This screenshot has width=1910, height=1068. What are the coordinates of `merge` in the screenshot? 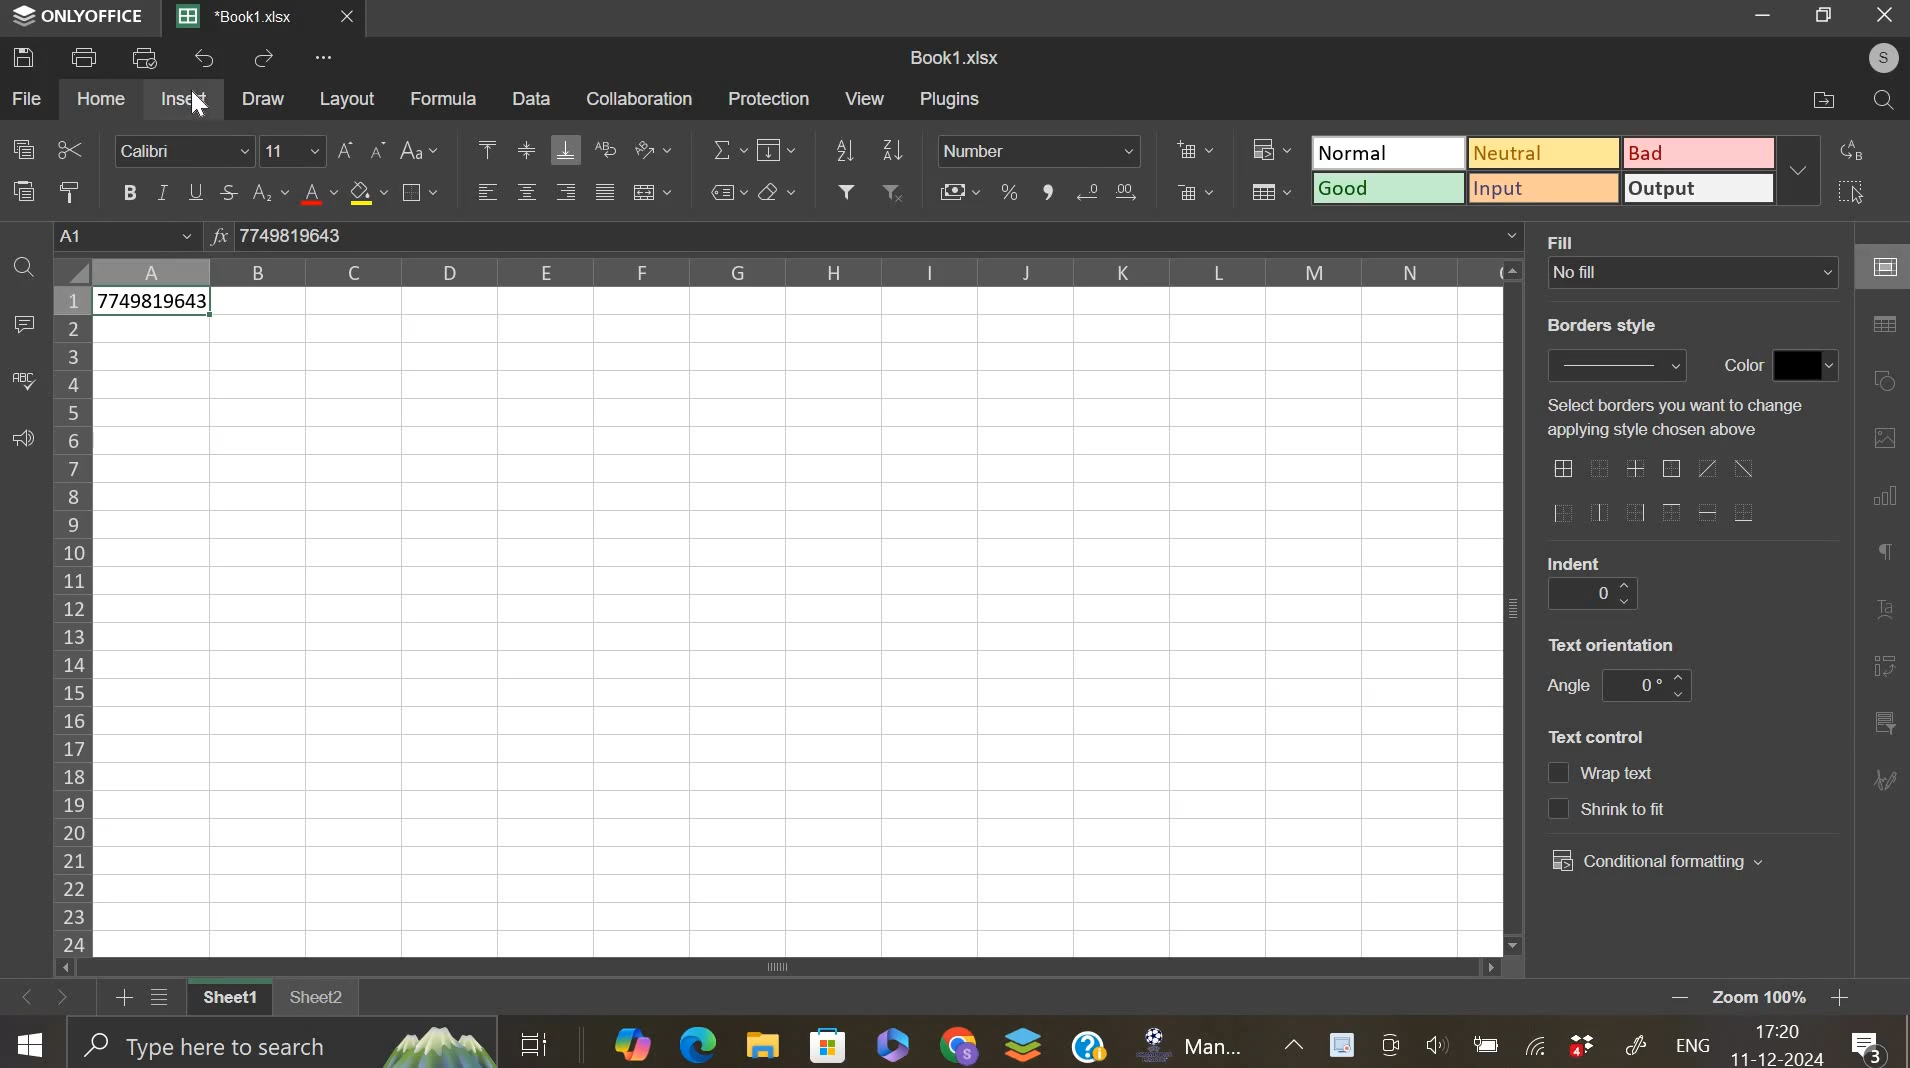 It's located at (651, 191).